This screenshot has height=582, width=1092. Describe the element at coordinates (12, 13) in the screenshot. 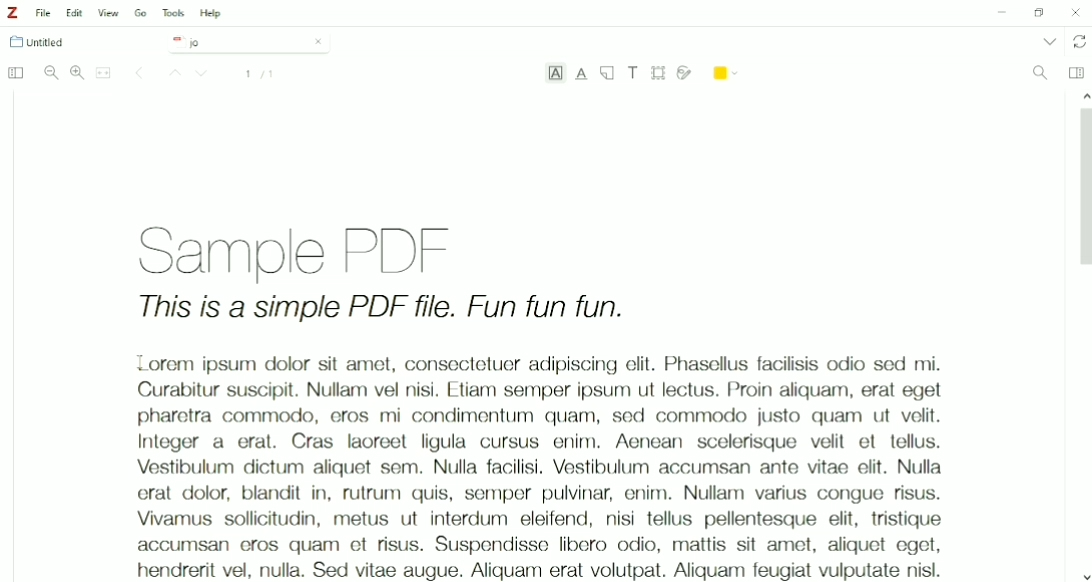

I see `Logo` at that location.